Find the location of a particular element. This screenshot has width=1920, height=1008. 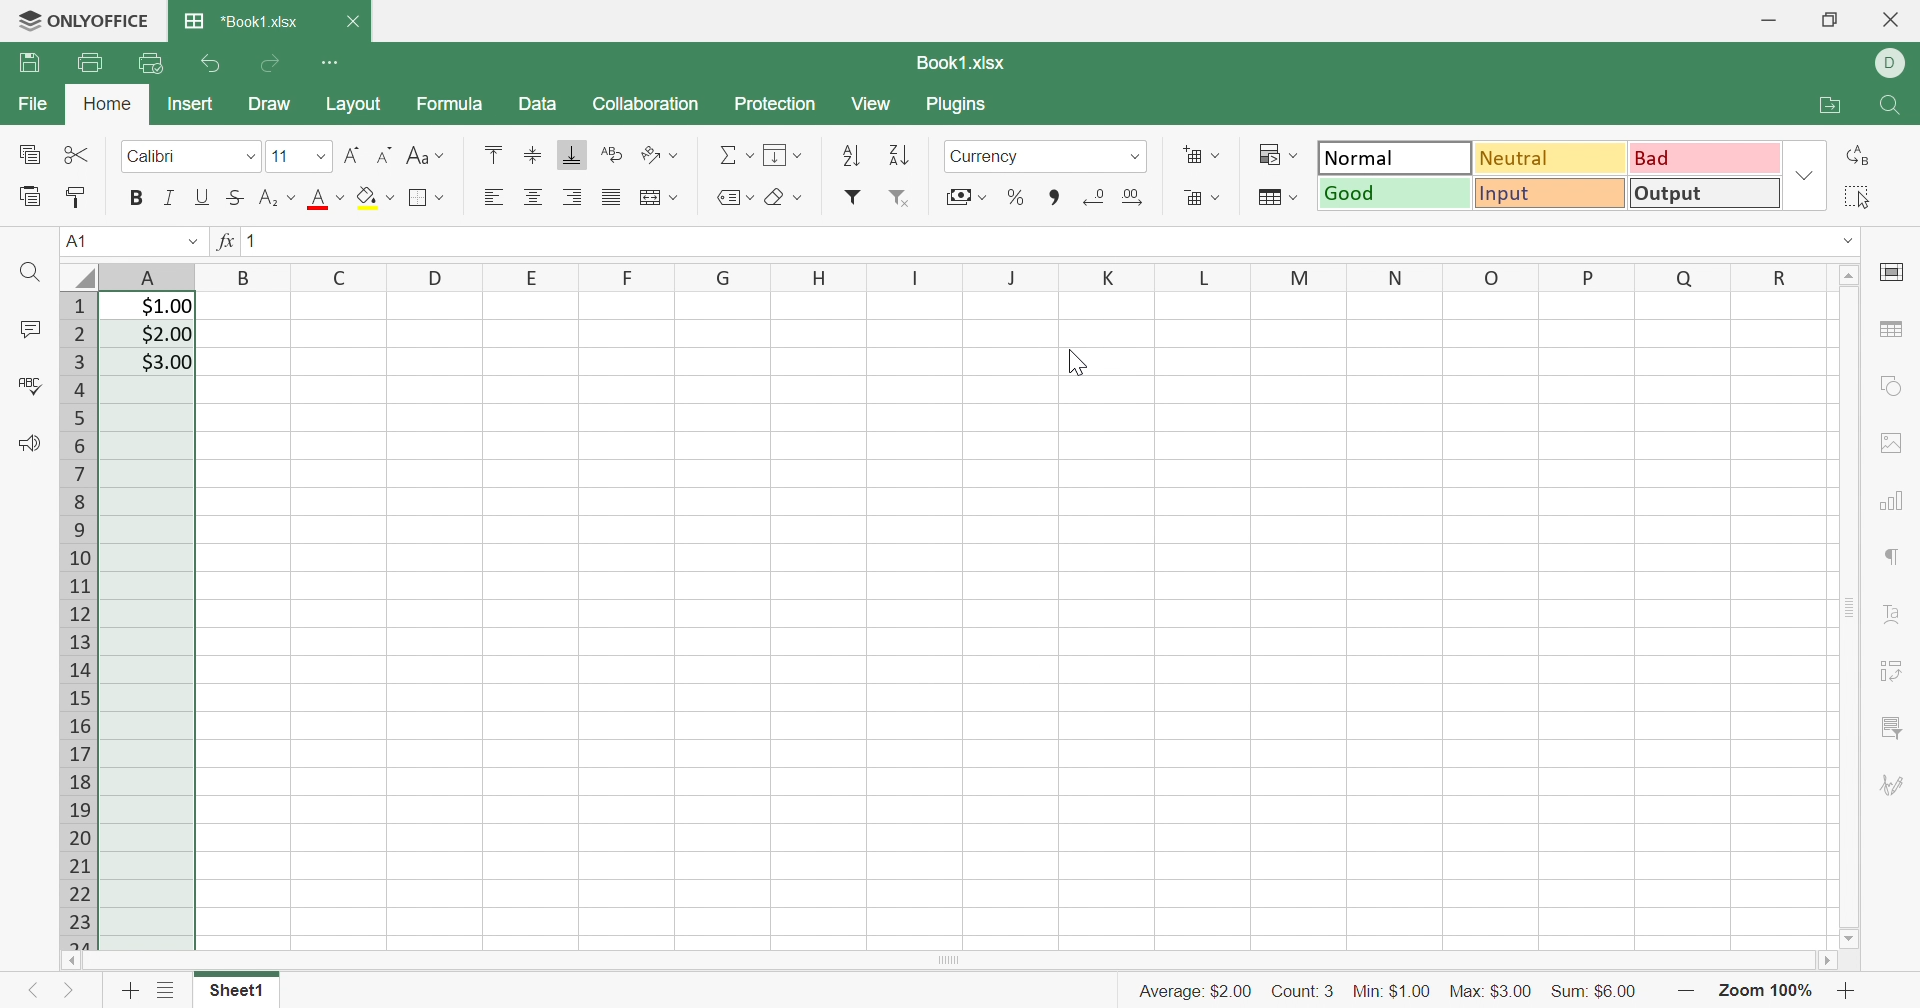

Pivot table settings is located at coordinates (1893, 673).